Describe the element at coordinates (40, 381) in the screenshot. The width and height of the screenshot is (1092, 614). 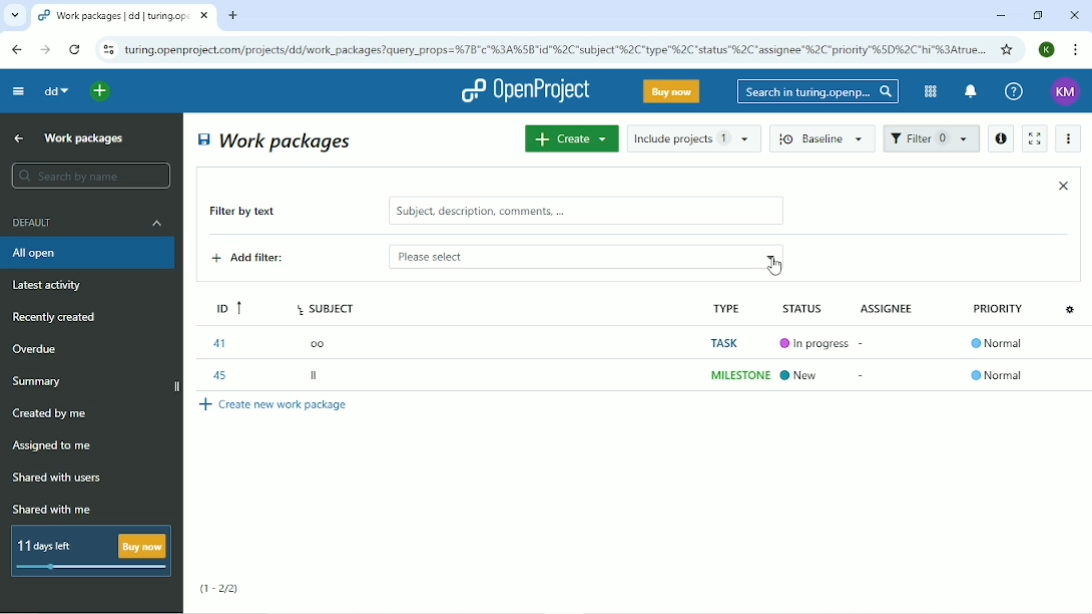
I see `Summary` at that location.